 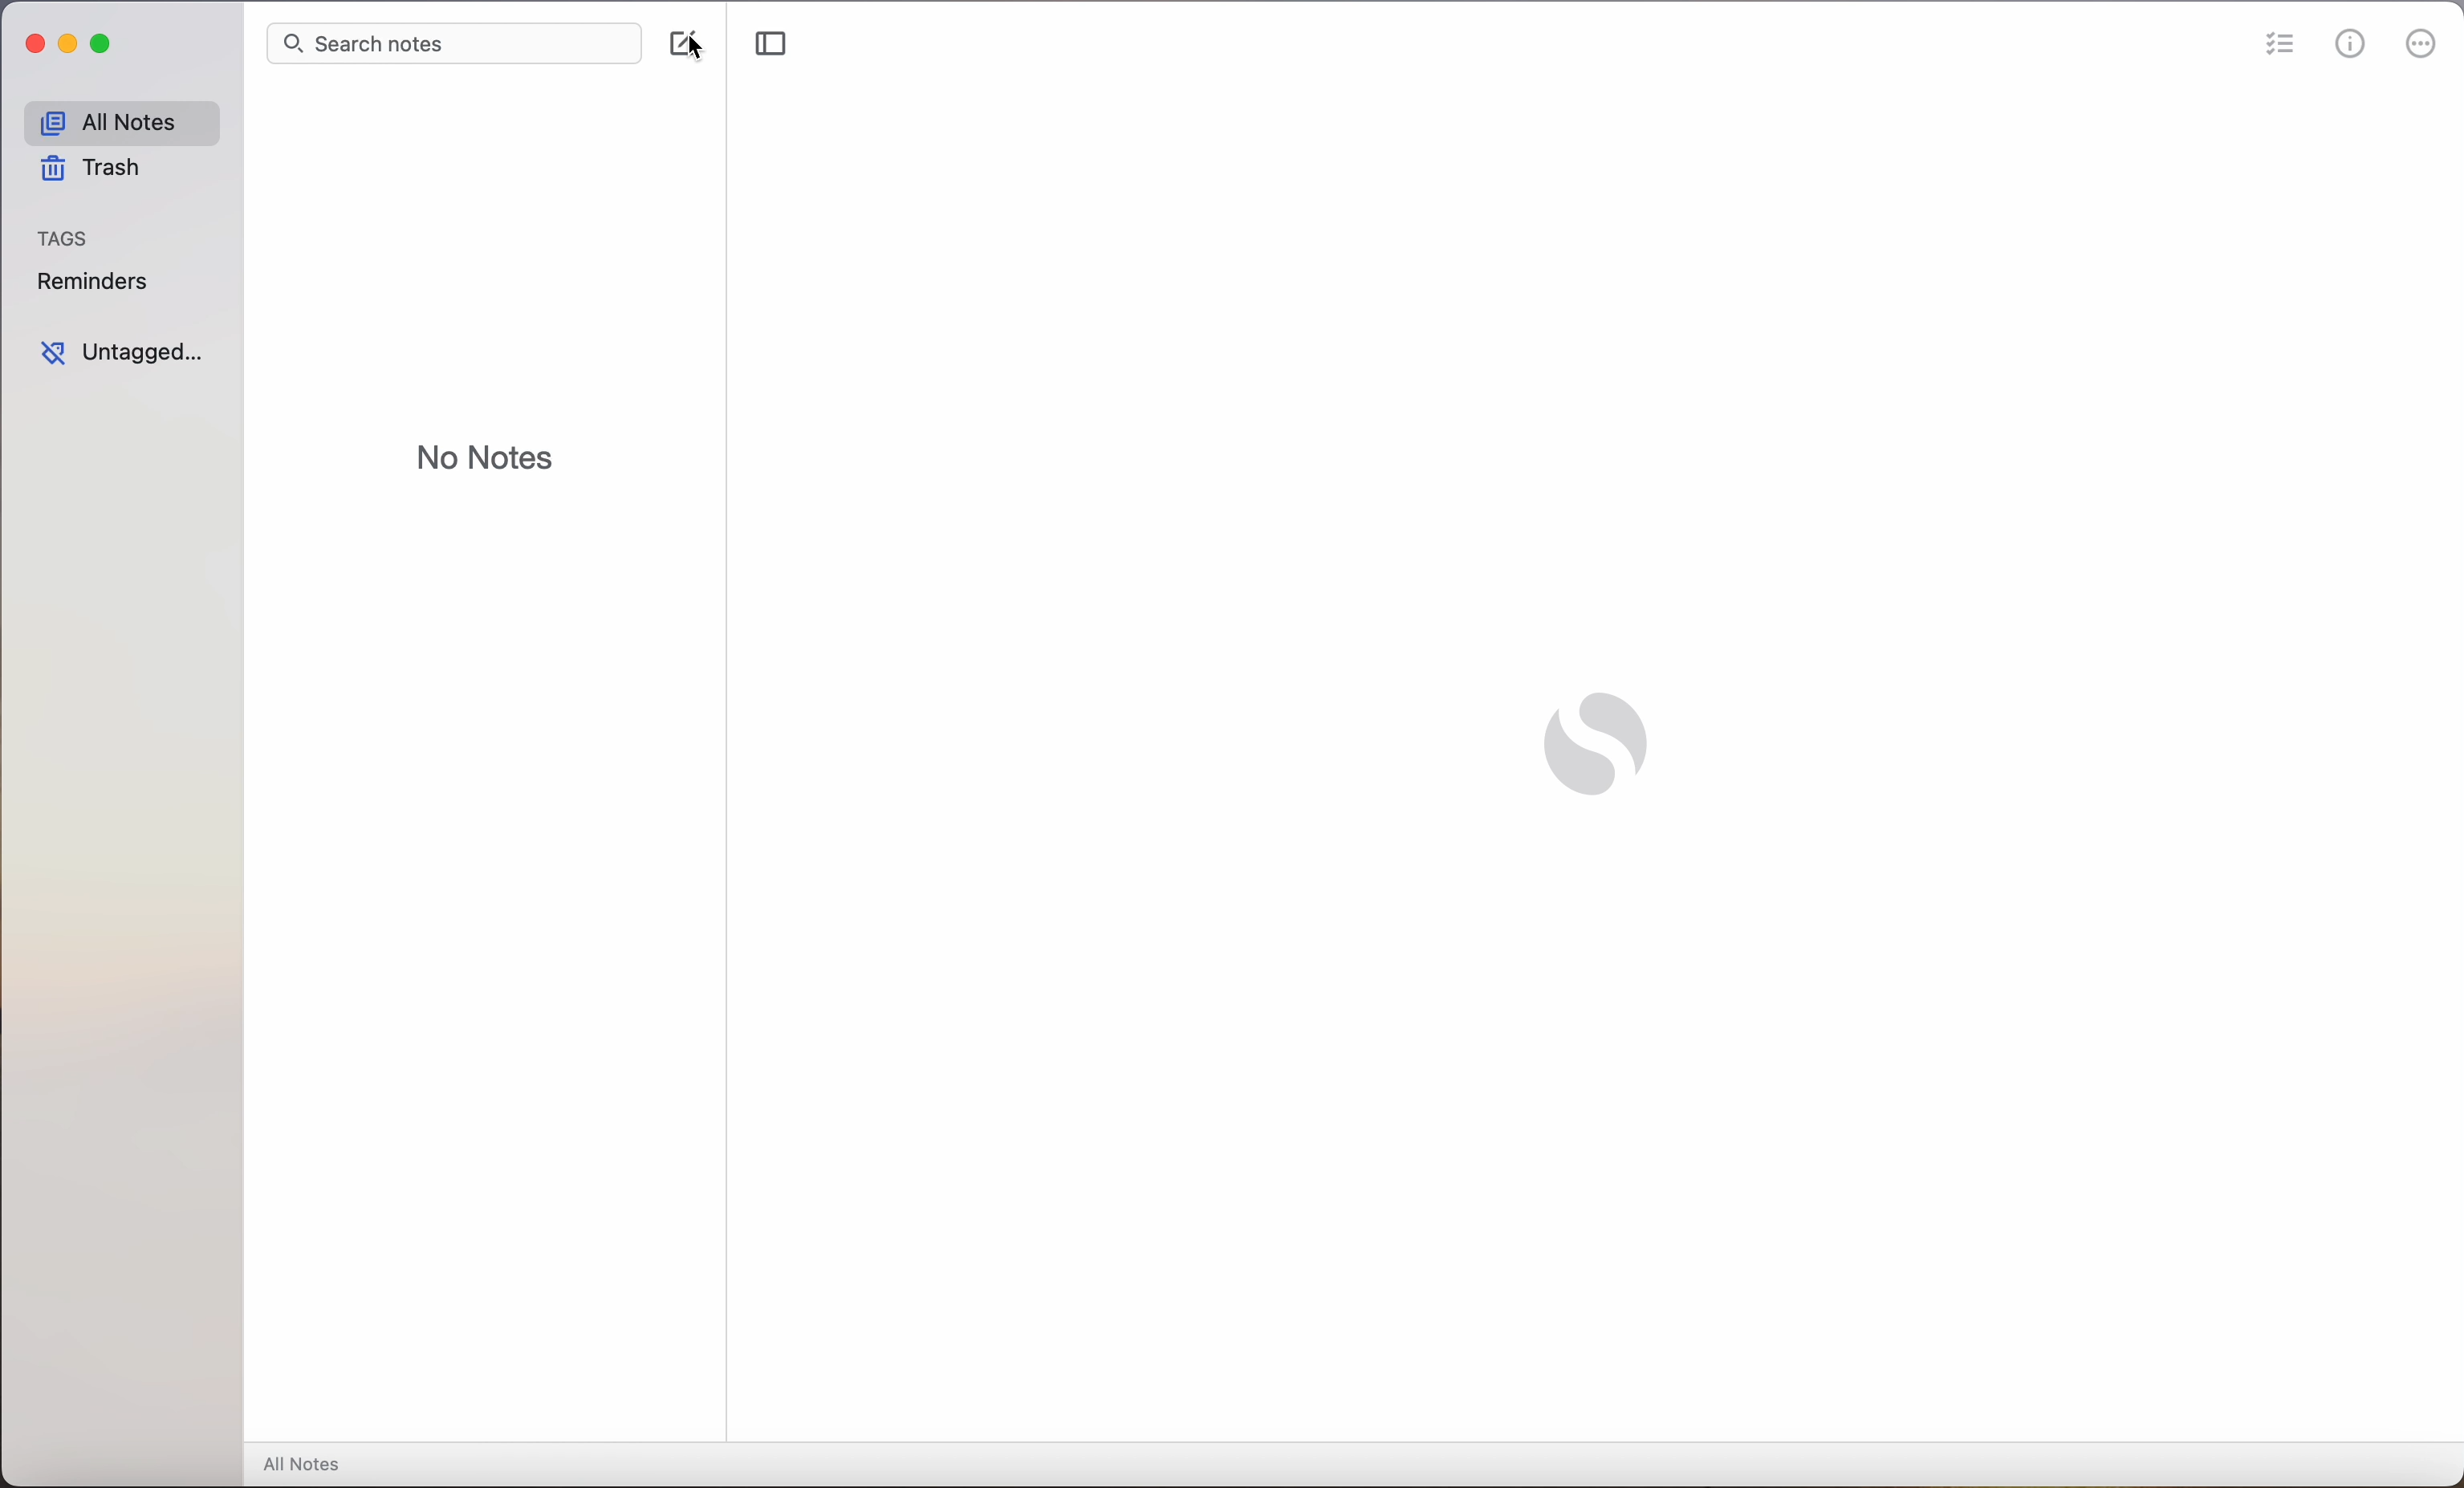 What do you see at coordinates (774, 44) in the screenshot?
I see `toggle sidebar` at bounding box center [774, 44].